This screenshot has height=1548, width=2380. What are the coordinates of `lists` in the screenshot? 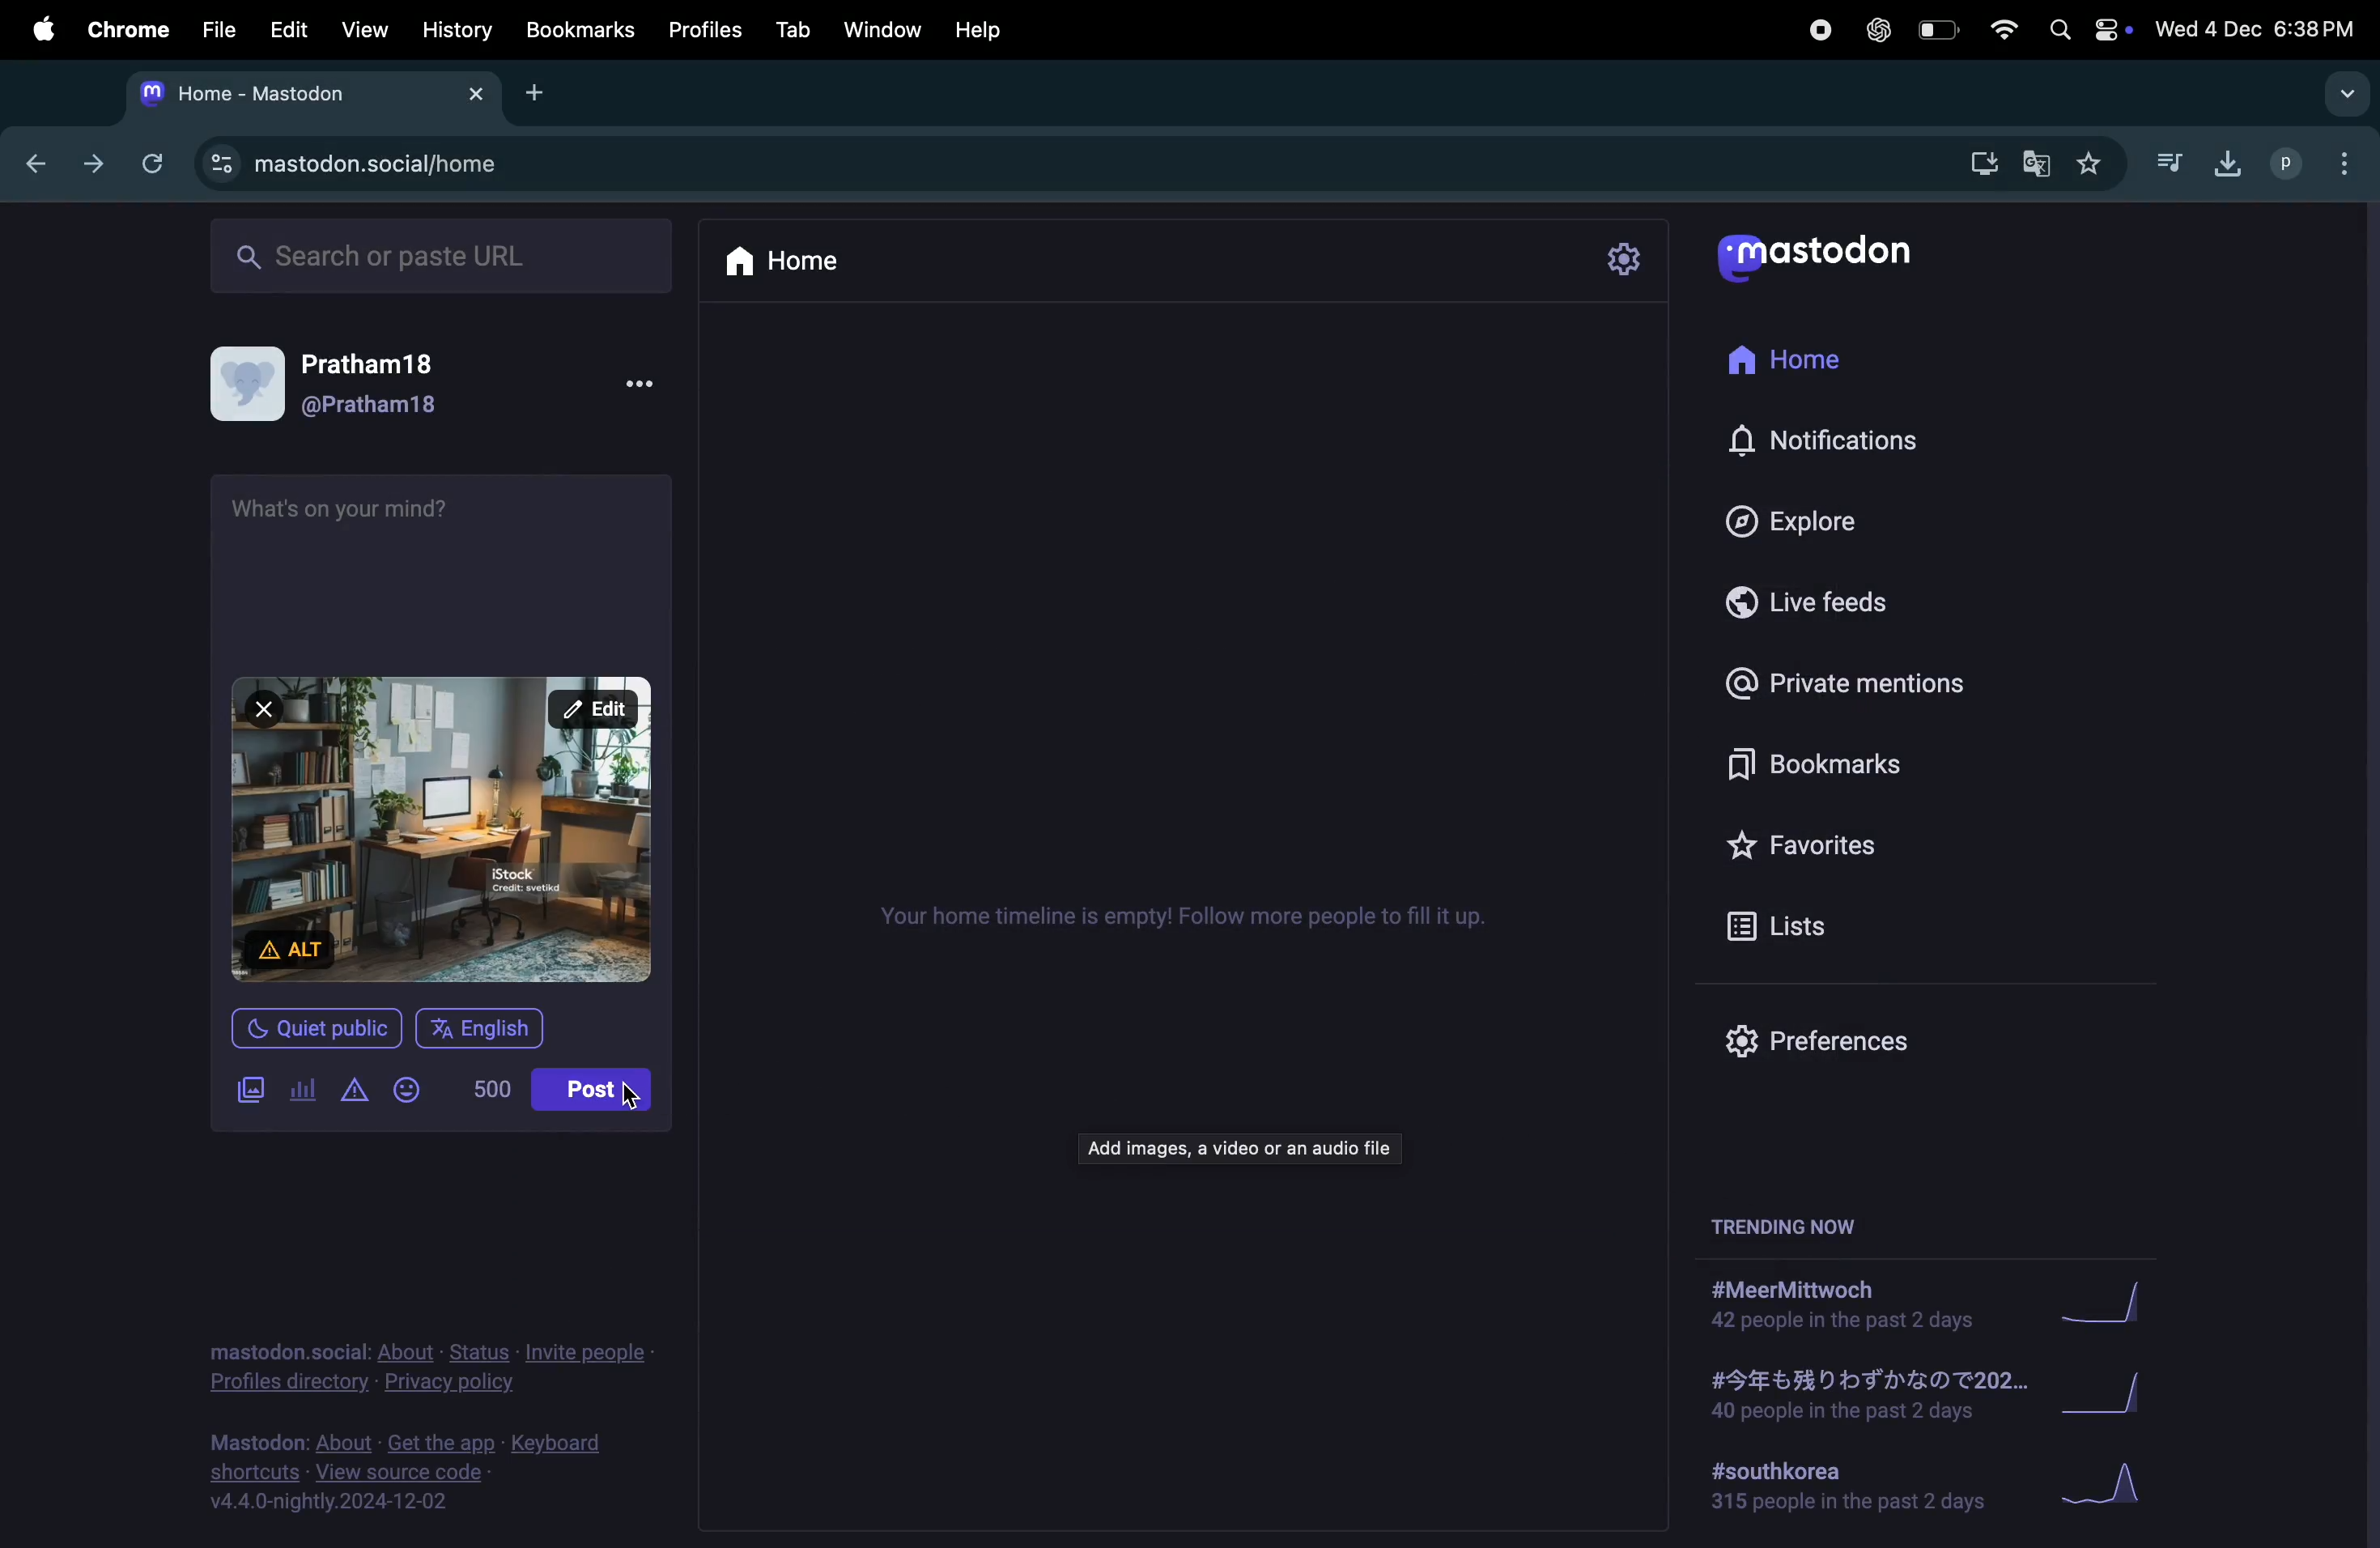 It's located at (1797, 931).